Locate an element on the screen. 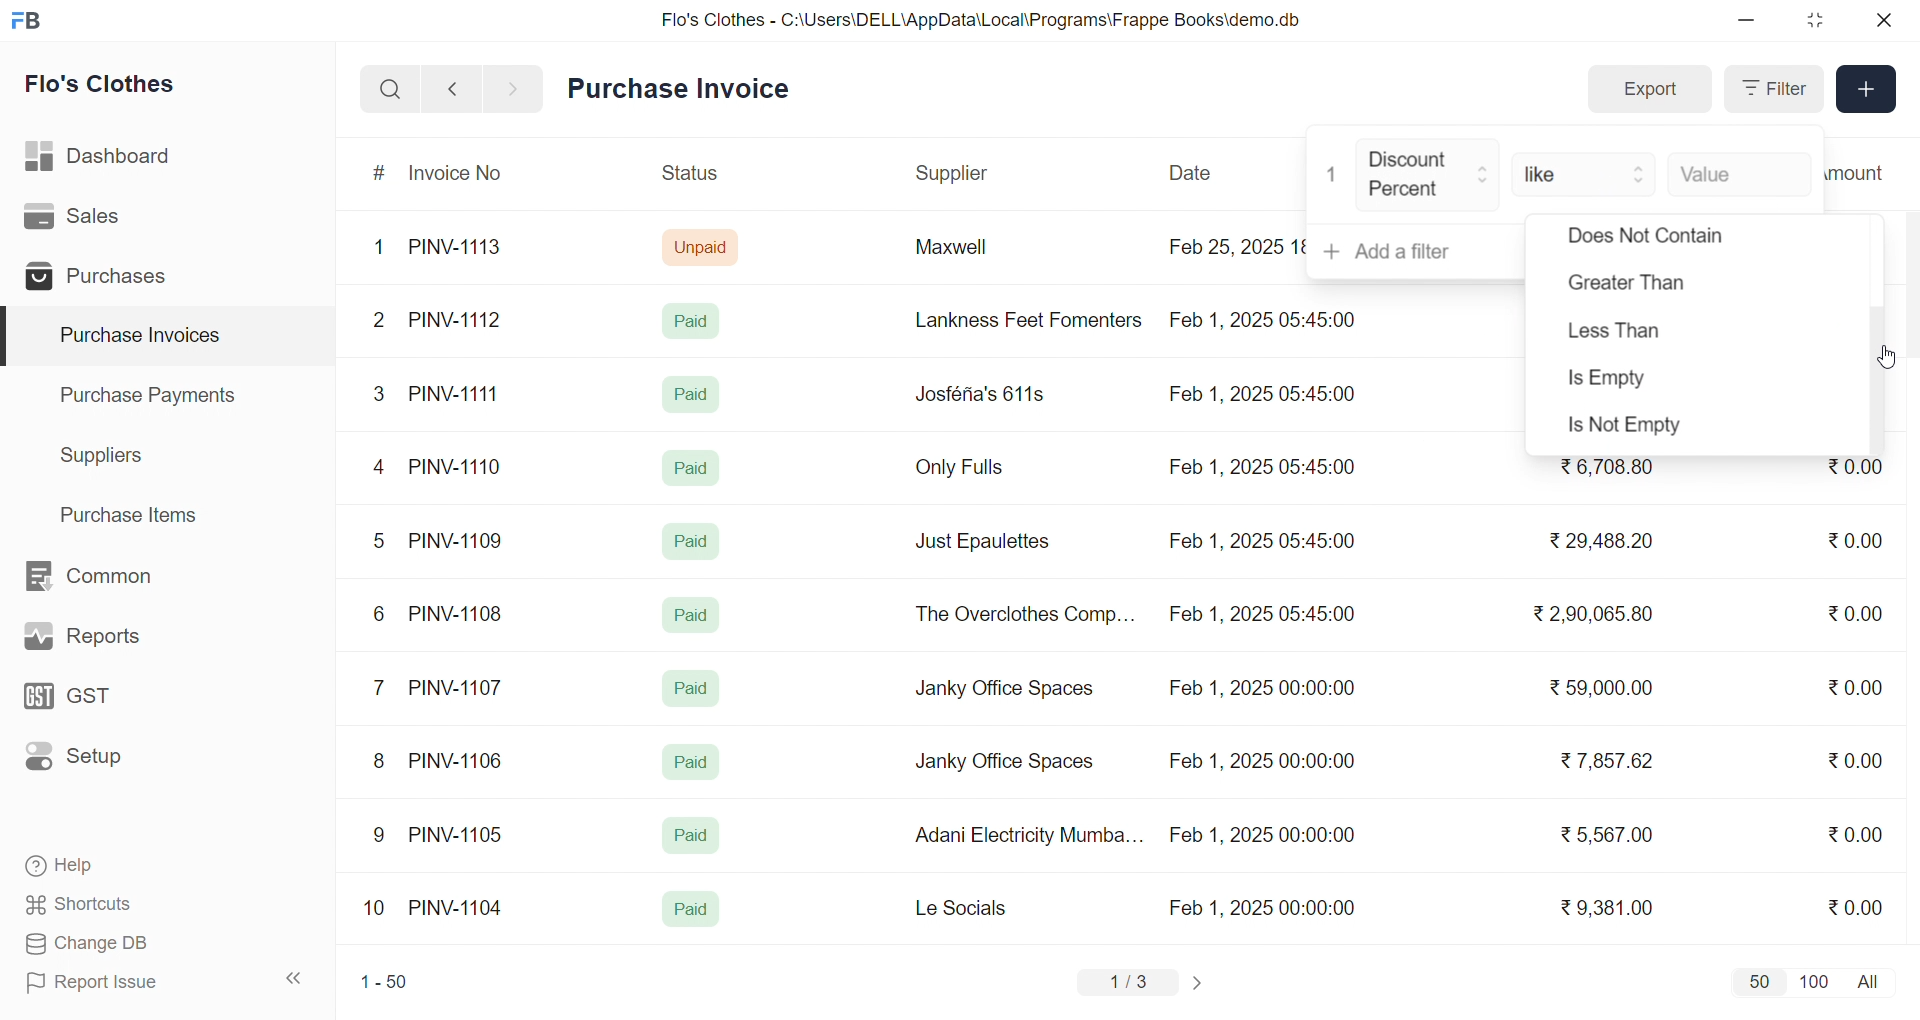 The width and height of the screenshot is (1920, 1020). Export is located at coordinates (1649, 90).